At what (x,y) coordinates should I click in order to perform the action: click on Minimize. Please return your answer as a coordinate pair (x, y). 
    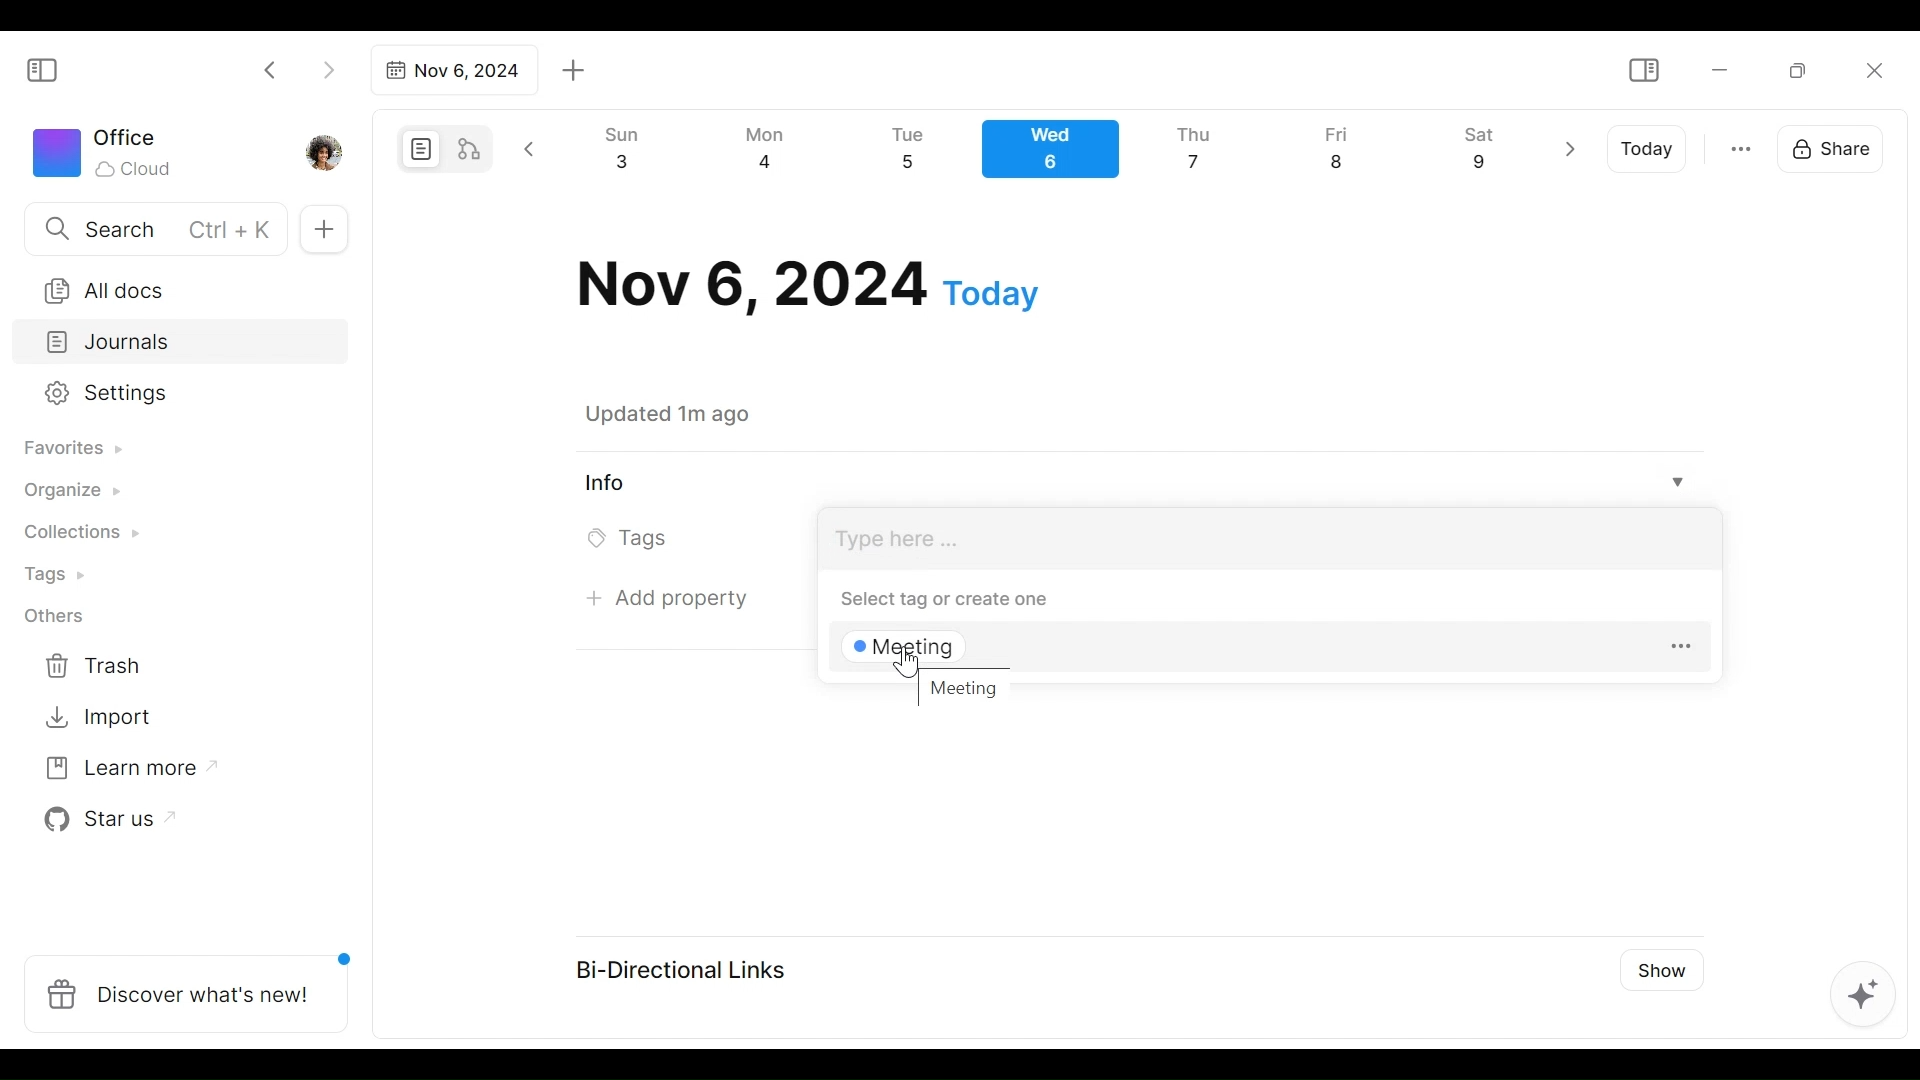
    Looking at the image, I should click on (1720, 68).